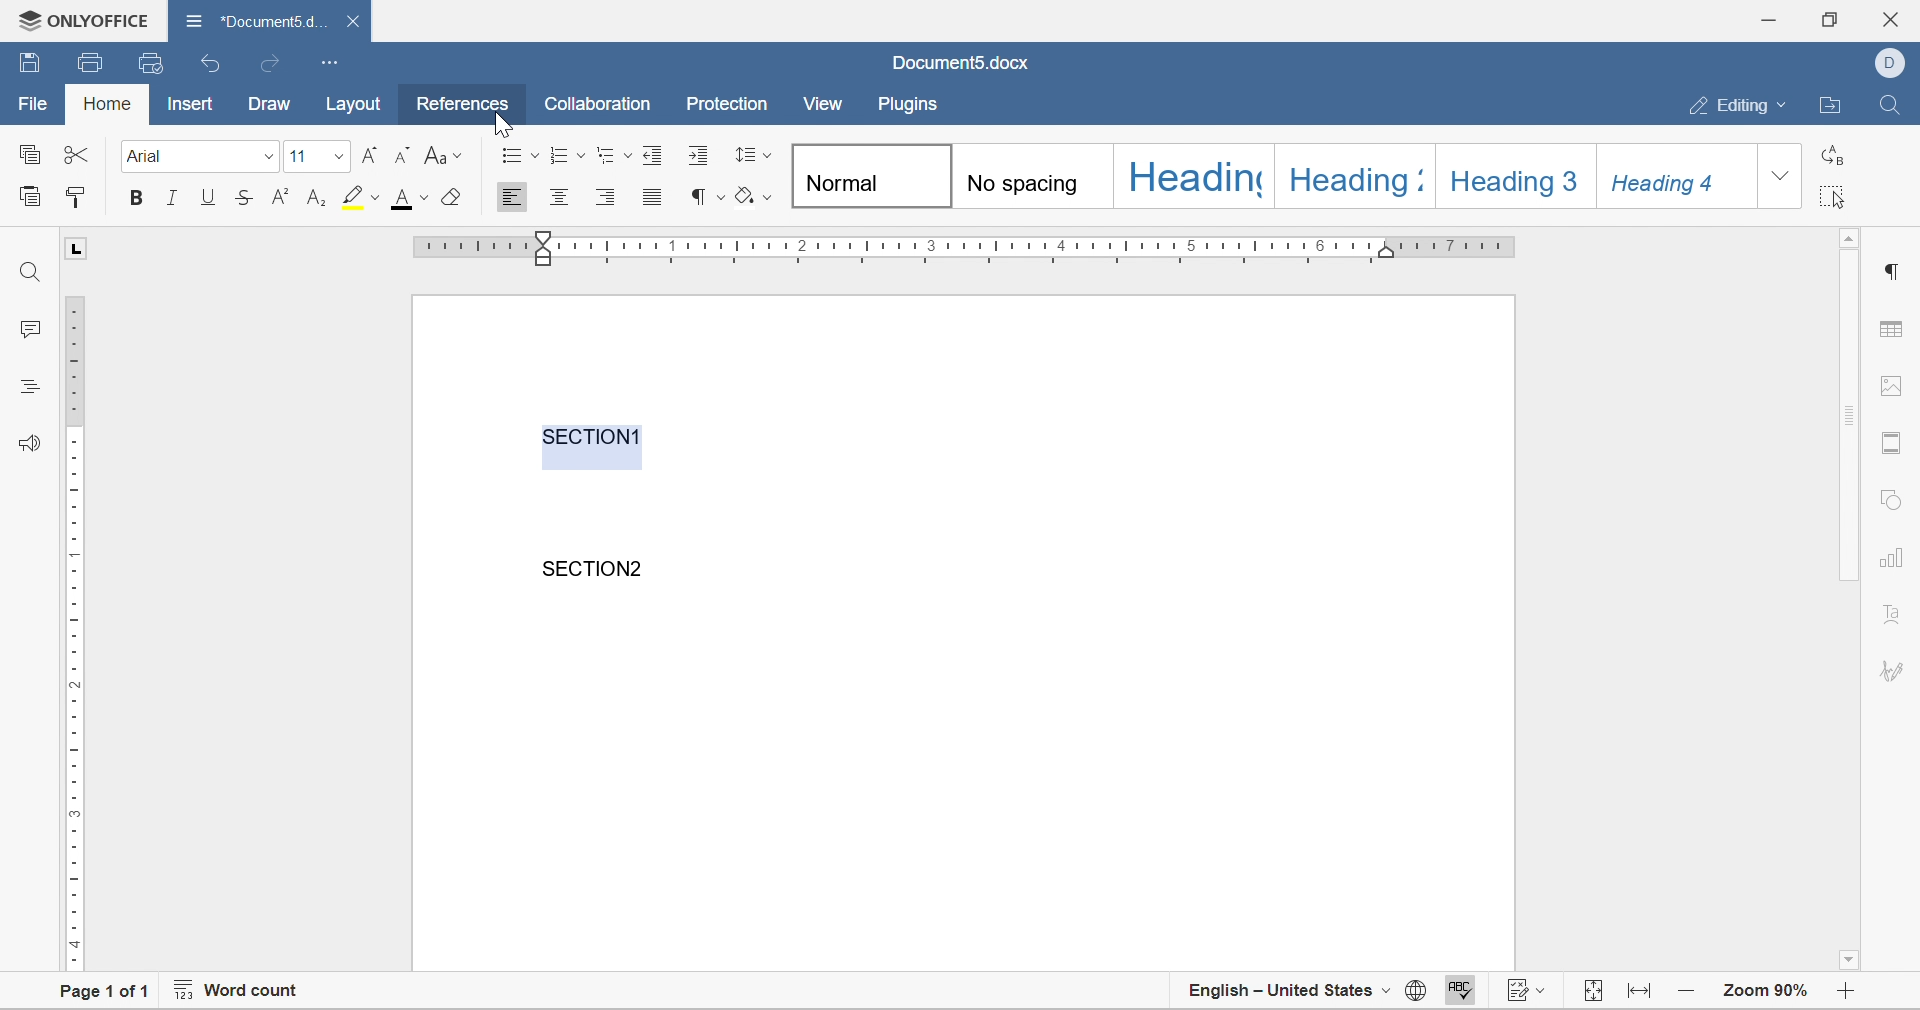  I want to click on line, so click(174, 196).